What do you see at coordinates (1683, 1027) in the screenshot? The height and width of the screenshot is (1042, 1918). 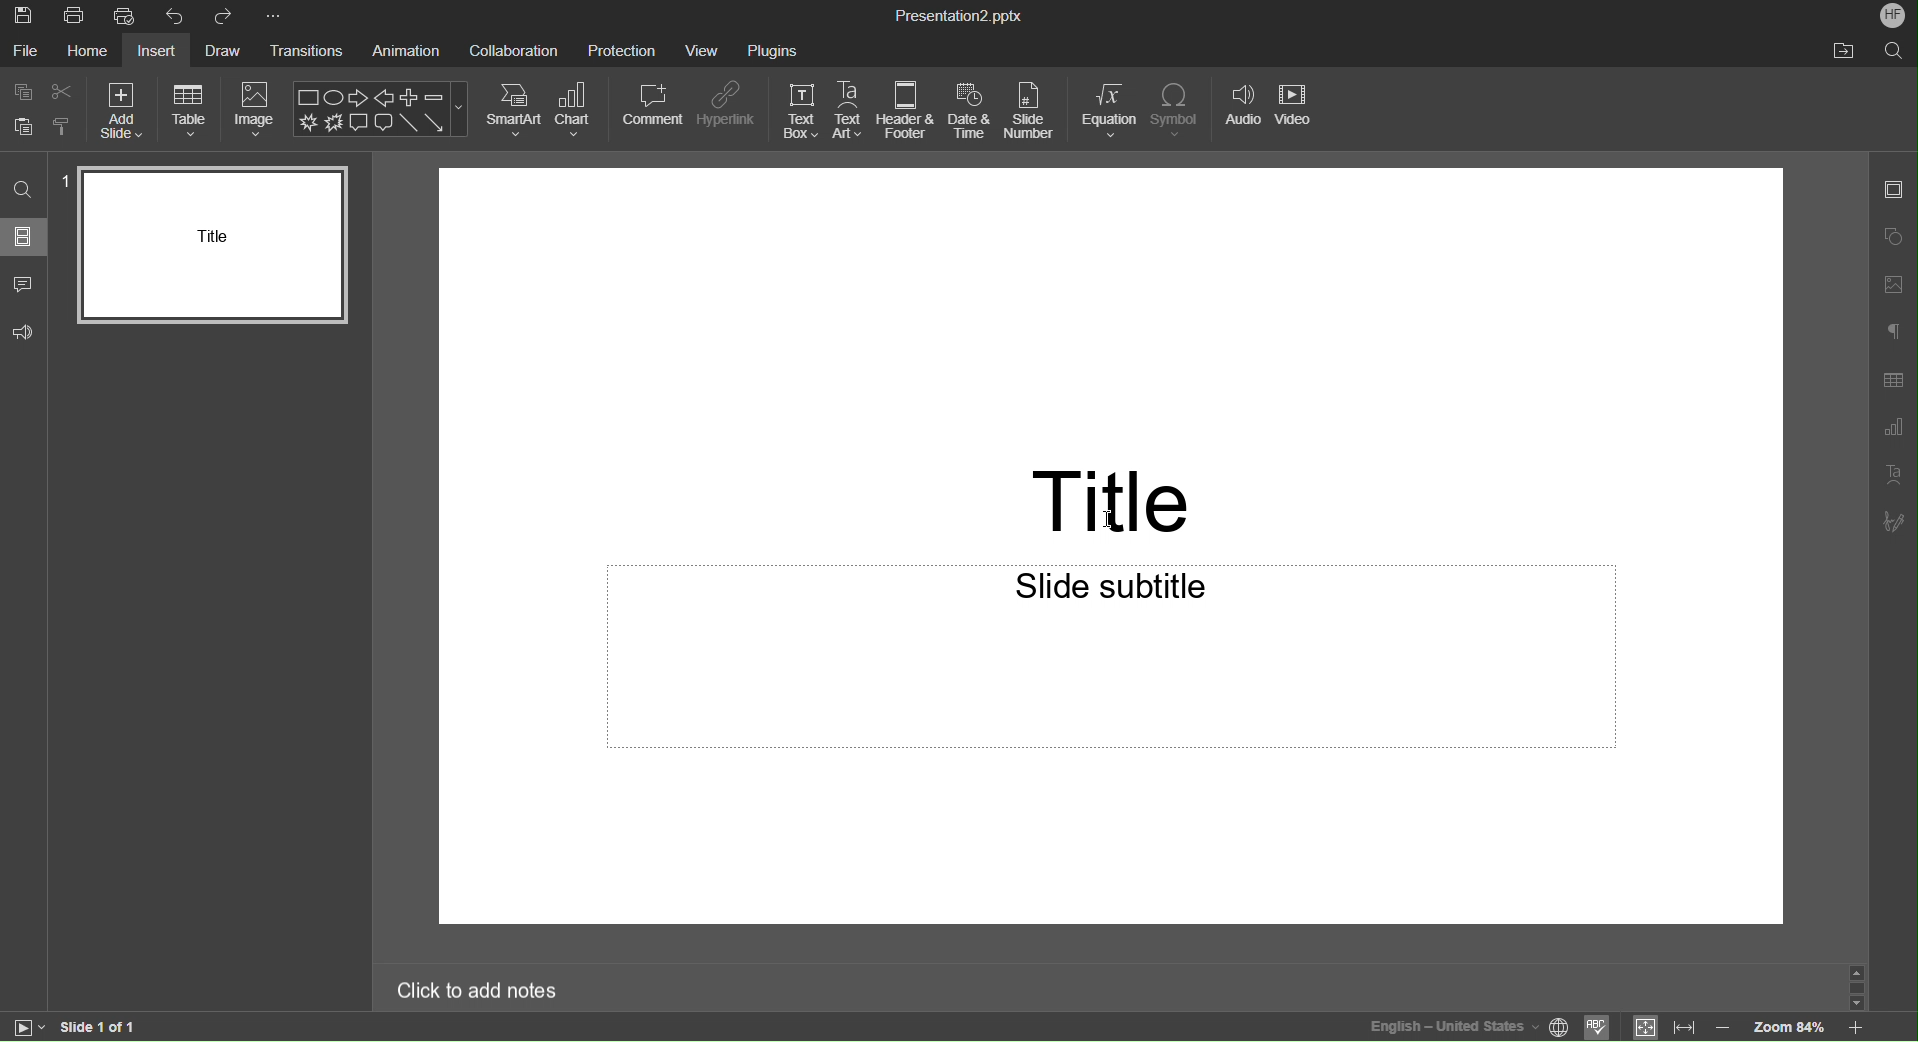 I see `fit to width` at bounding box center [1683, 1027].